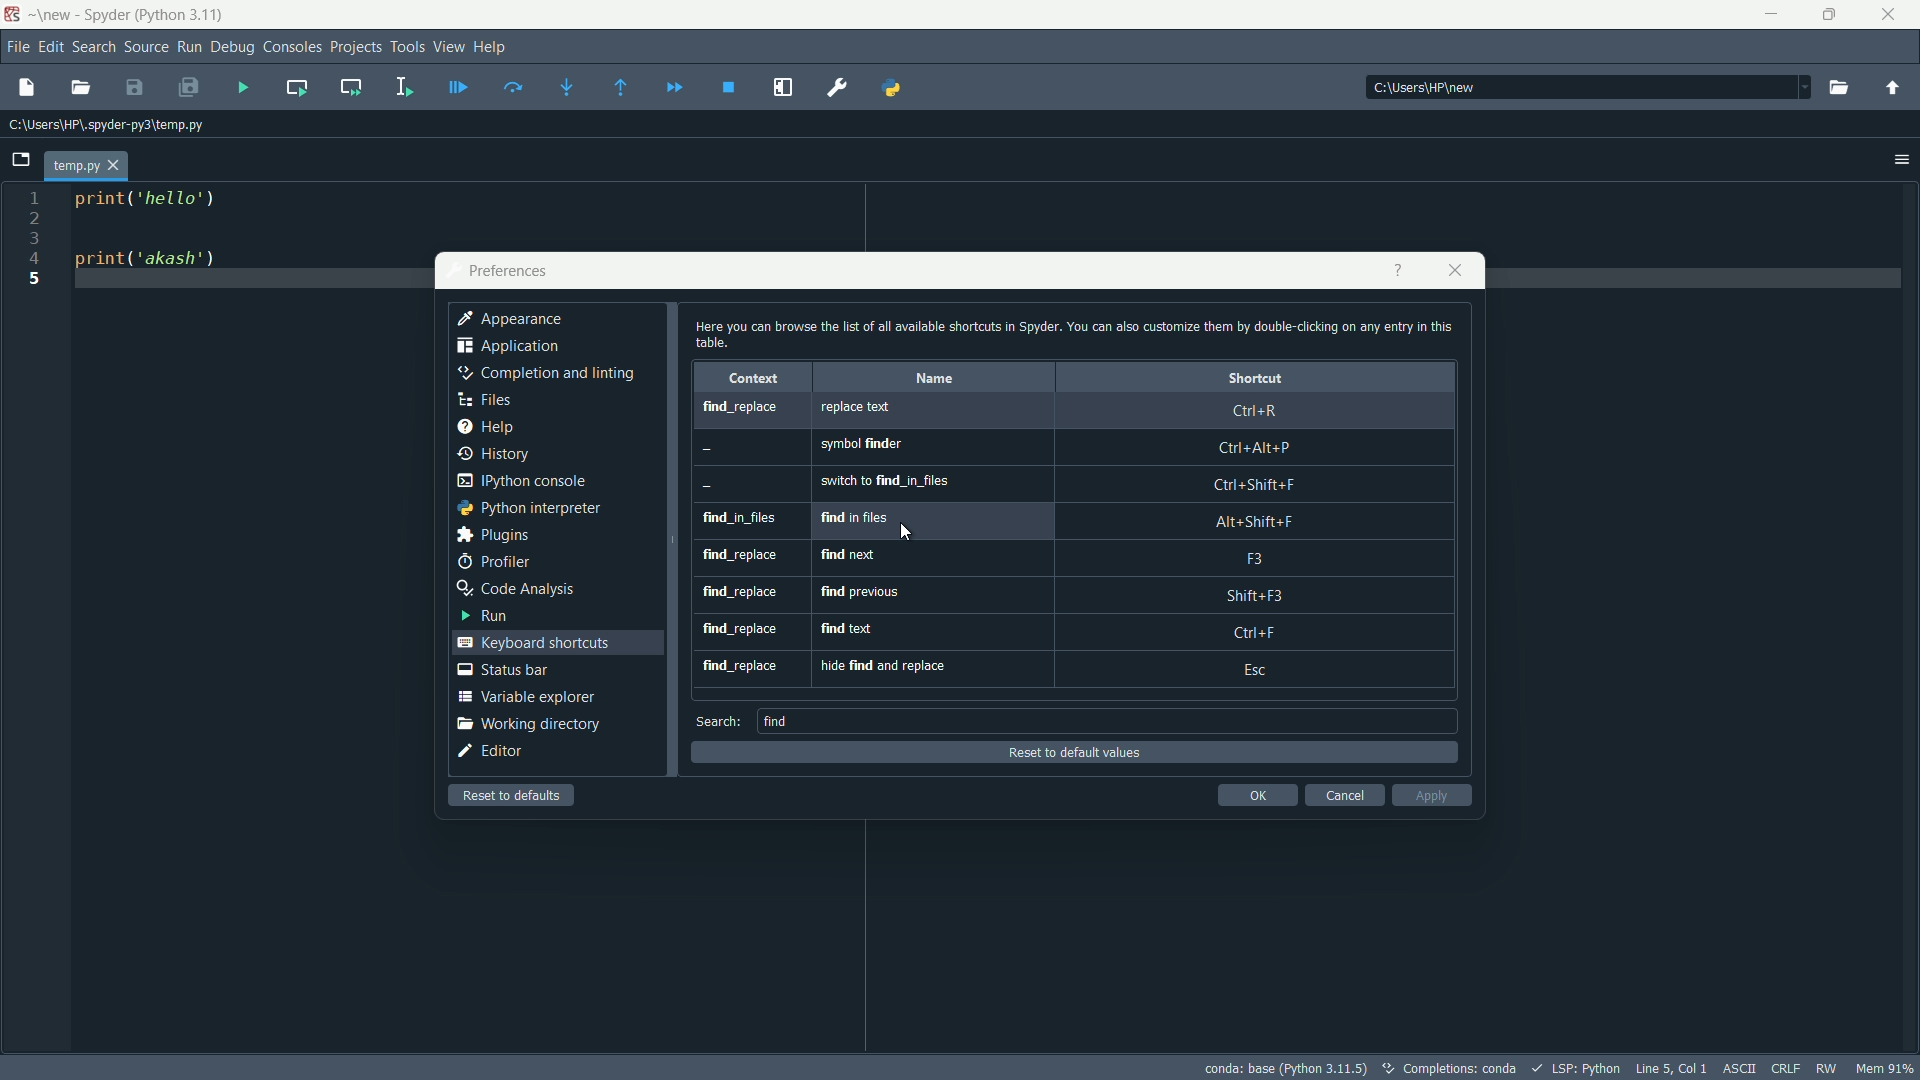 This screenshot has height=1080, width=1920. I want to click on python path manger, so click(893, 92).